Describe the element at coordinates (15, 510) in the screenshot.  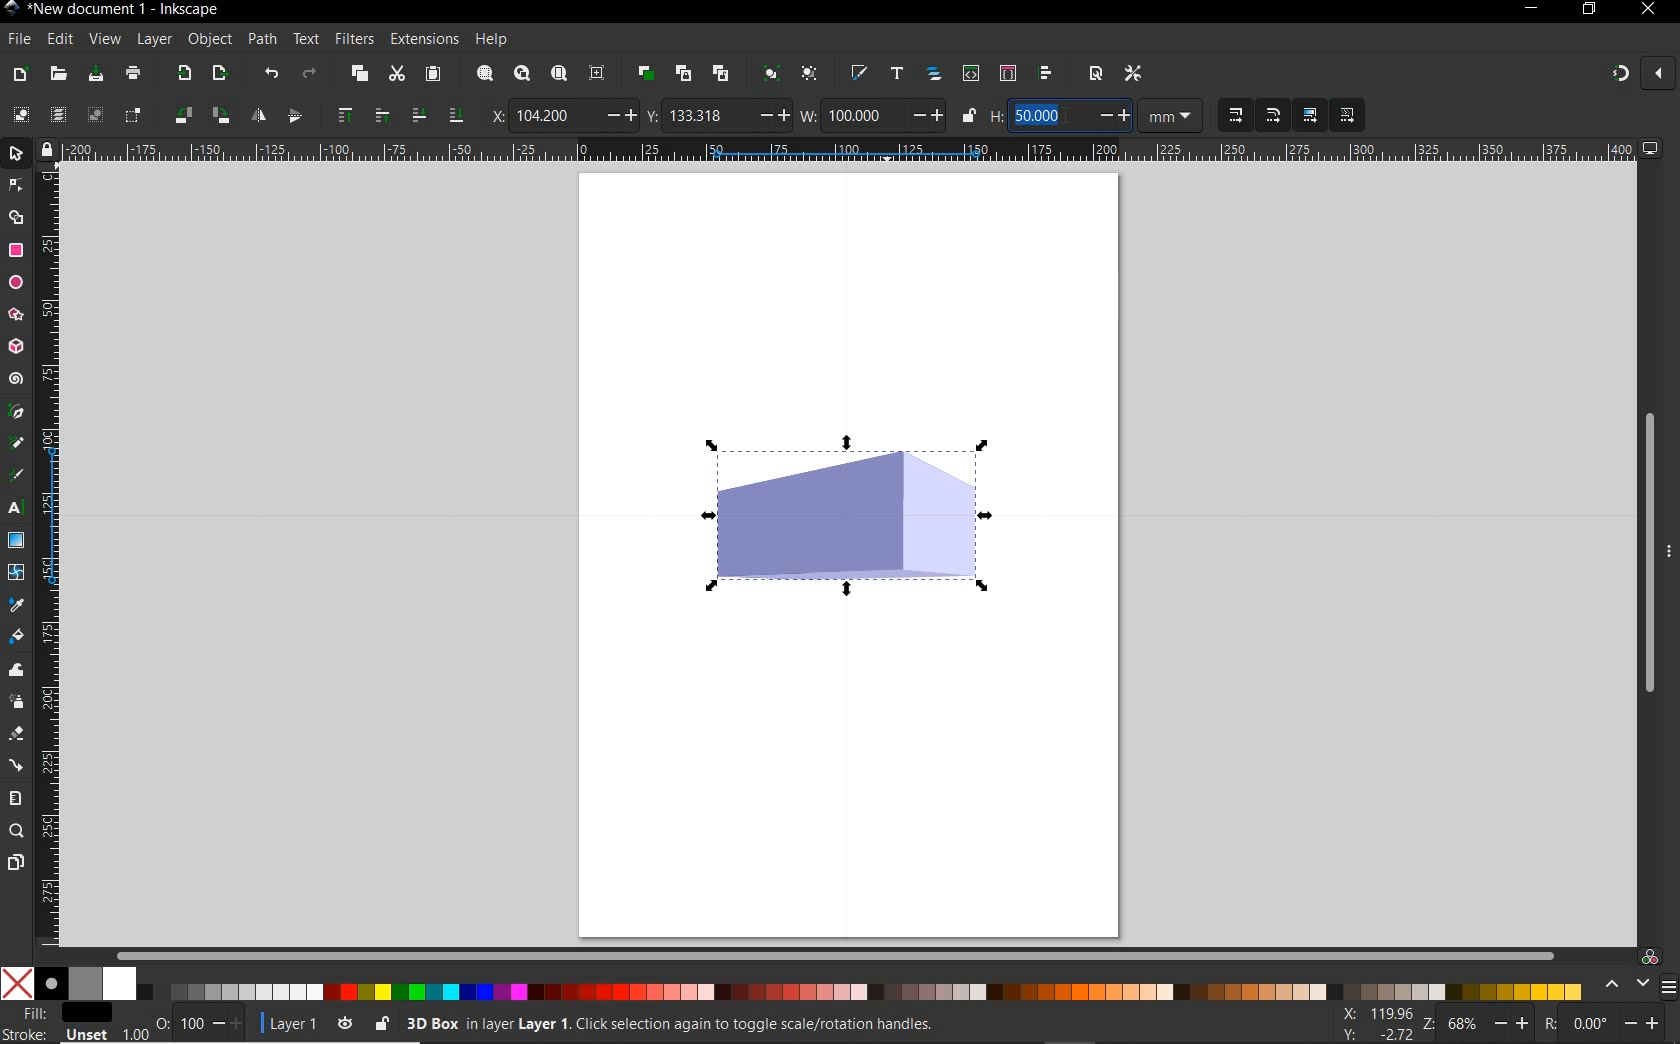
I see `text tool` at that location.